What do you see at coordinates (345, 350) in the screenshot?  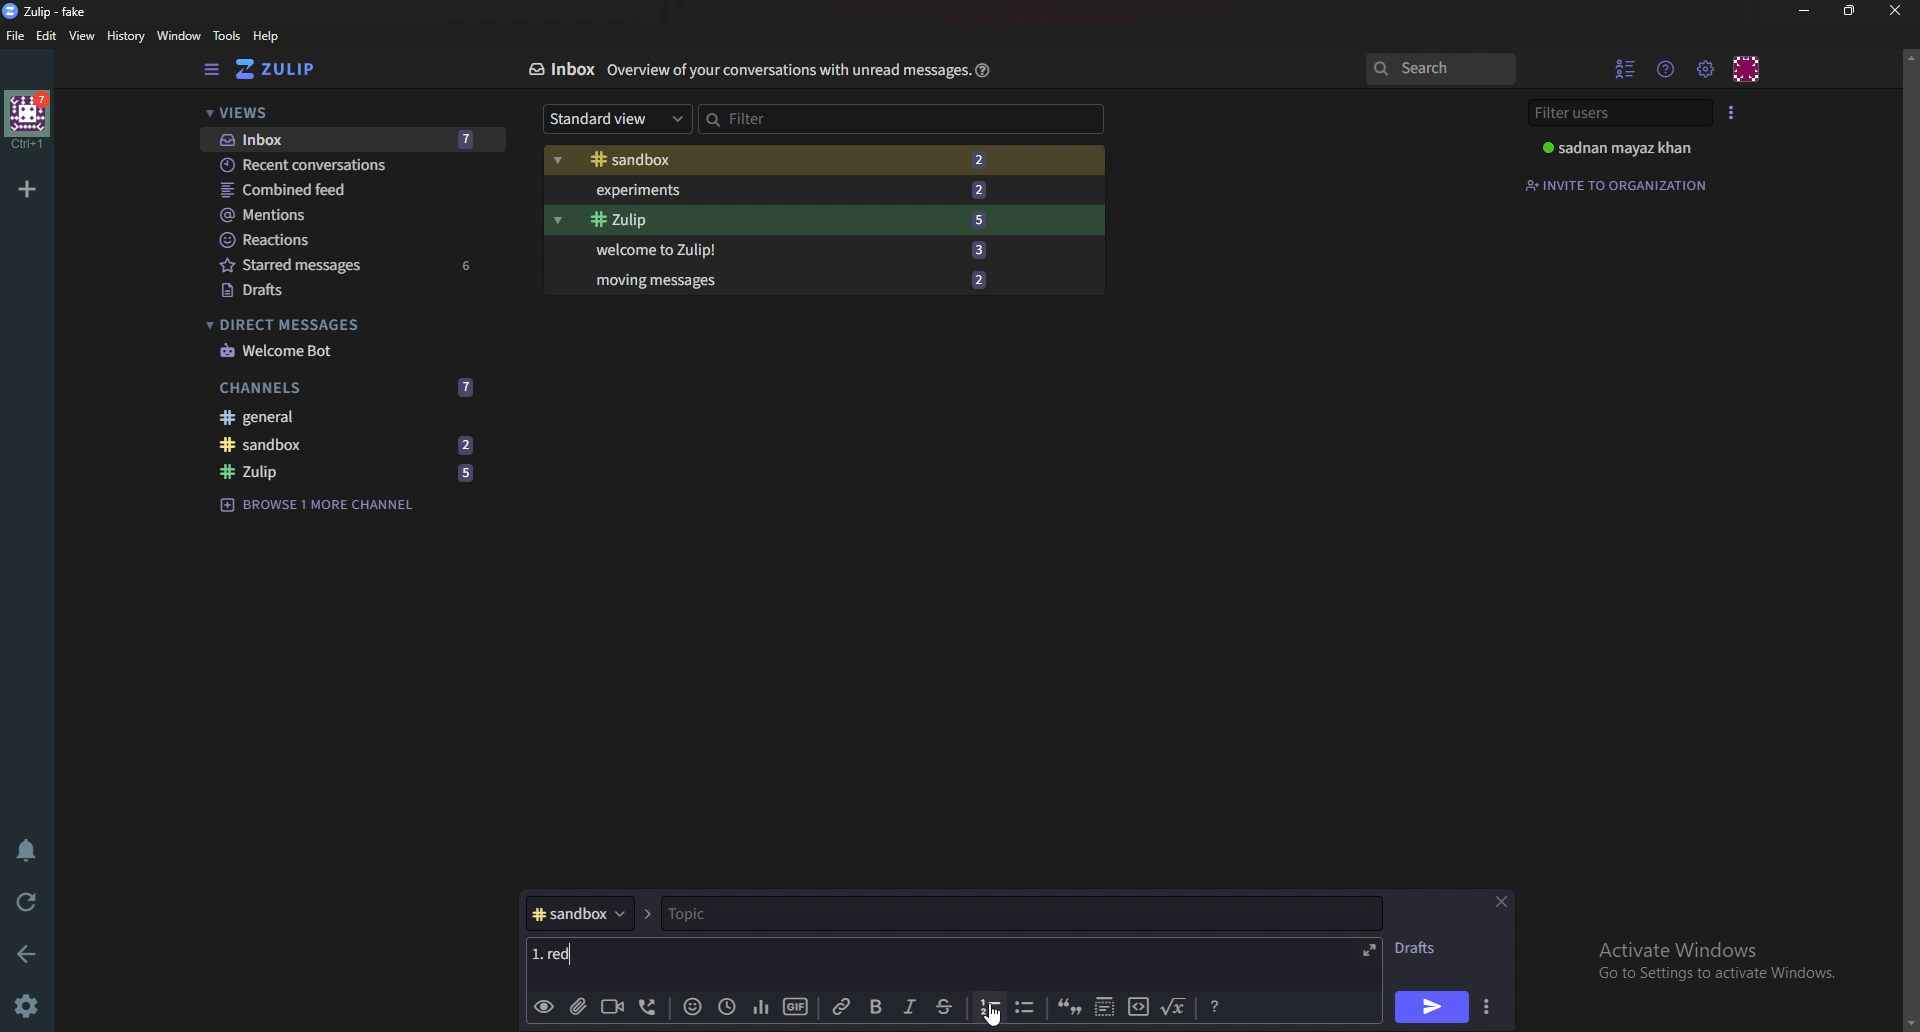 I see `welcome bot` at bounding box center [345, 350].